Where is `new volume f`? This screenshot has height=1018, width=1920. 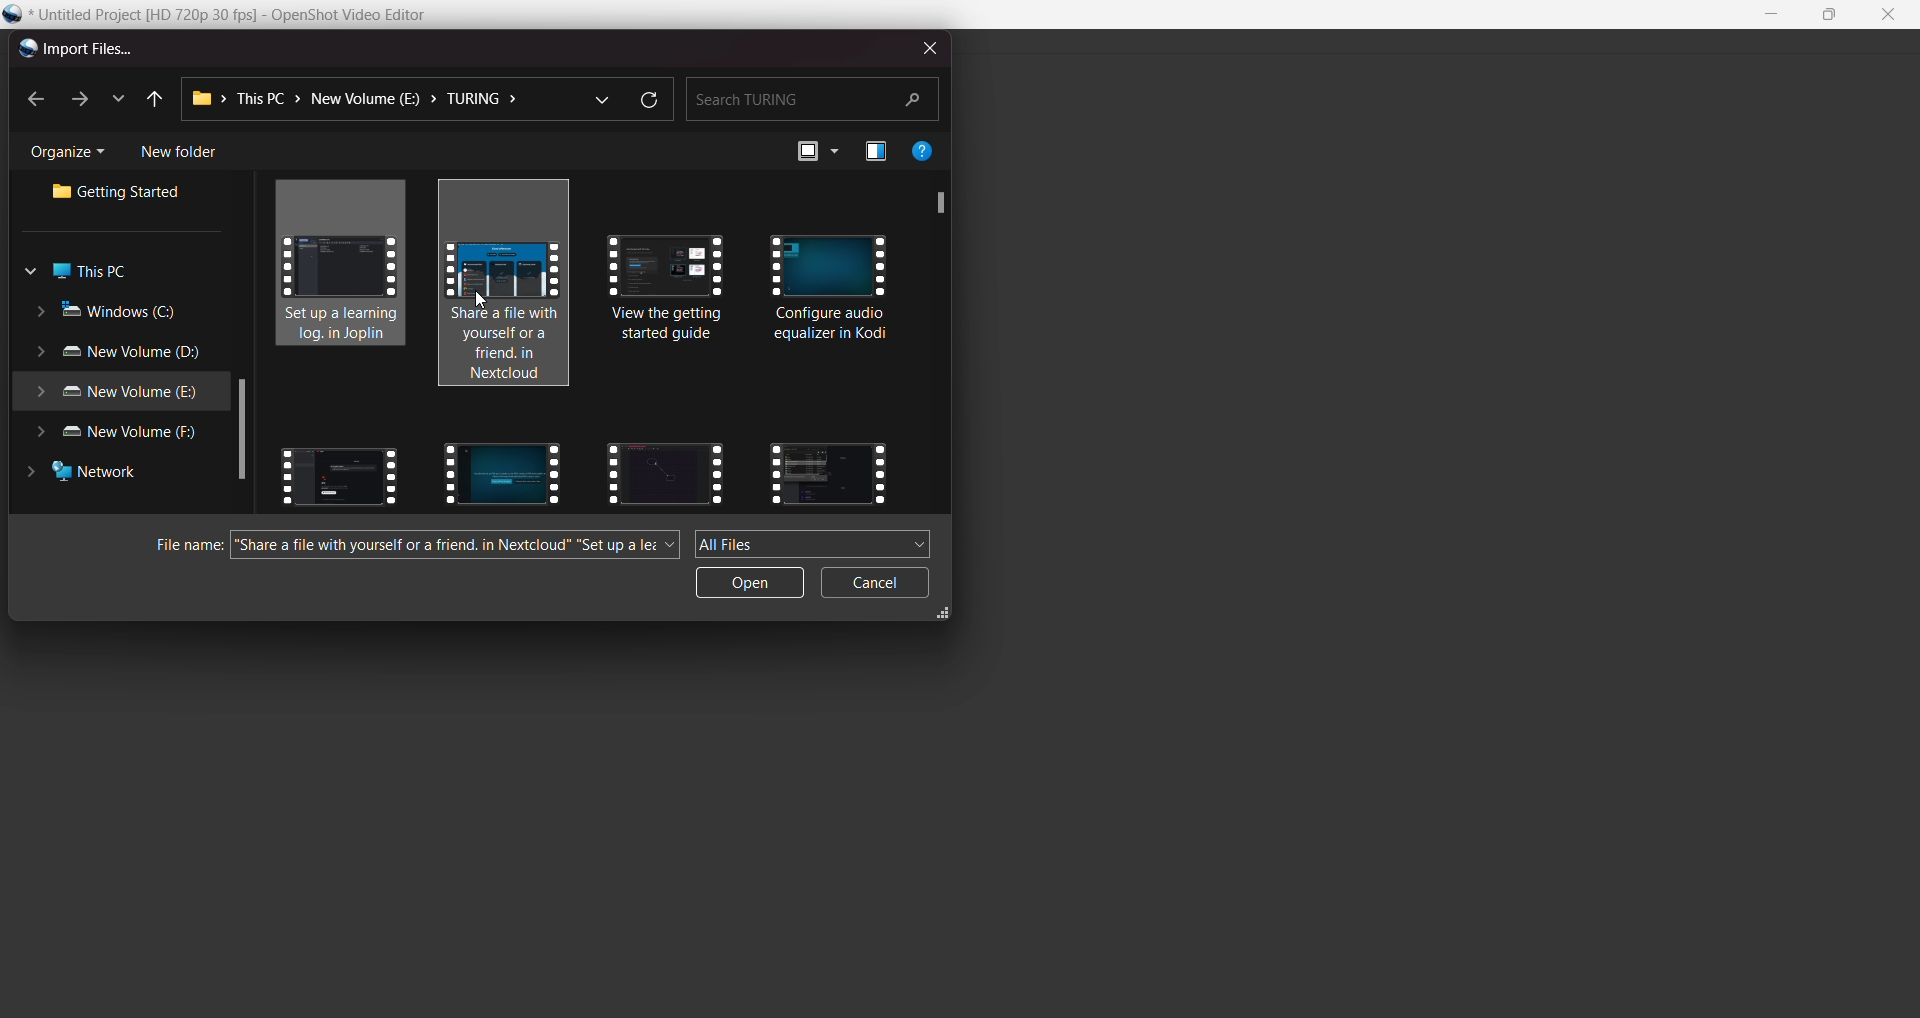
new volume f is located at coordinates (124, 435).